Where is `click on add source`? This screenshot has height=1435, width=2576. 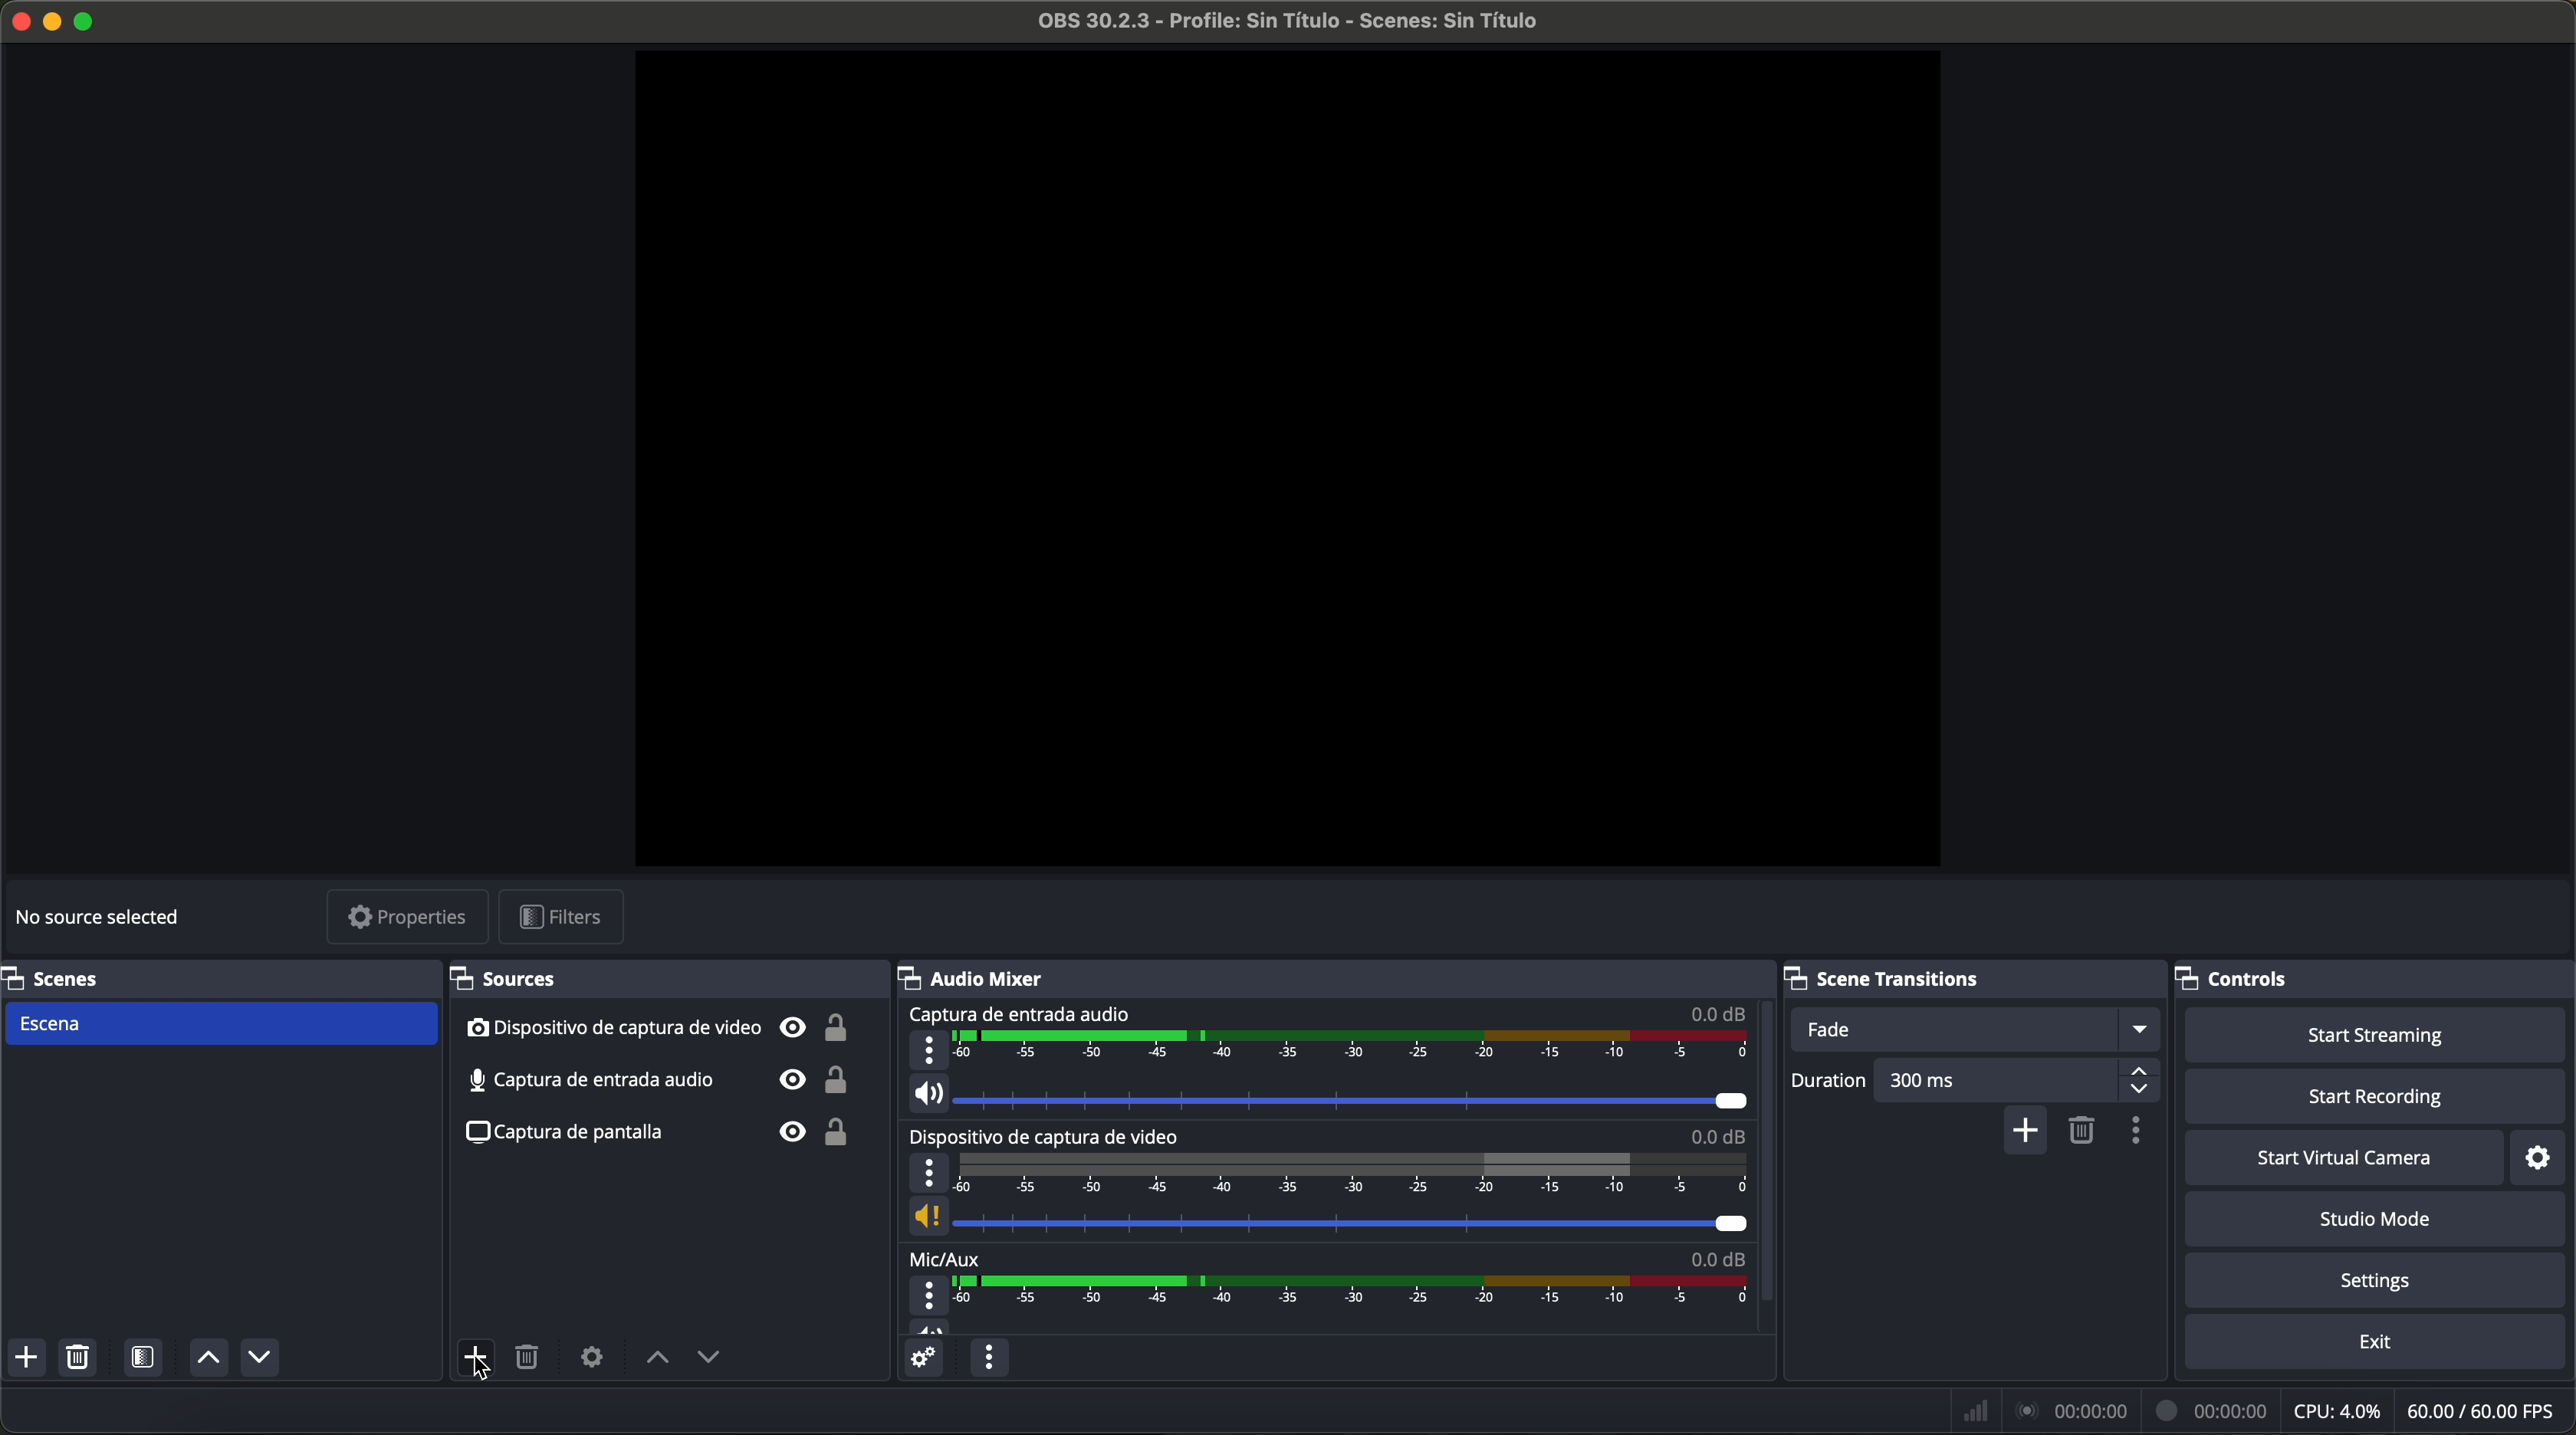
click on add source is located at coordinates (481, 1359).